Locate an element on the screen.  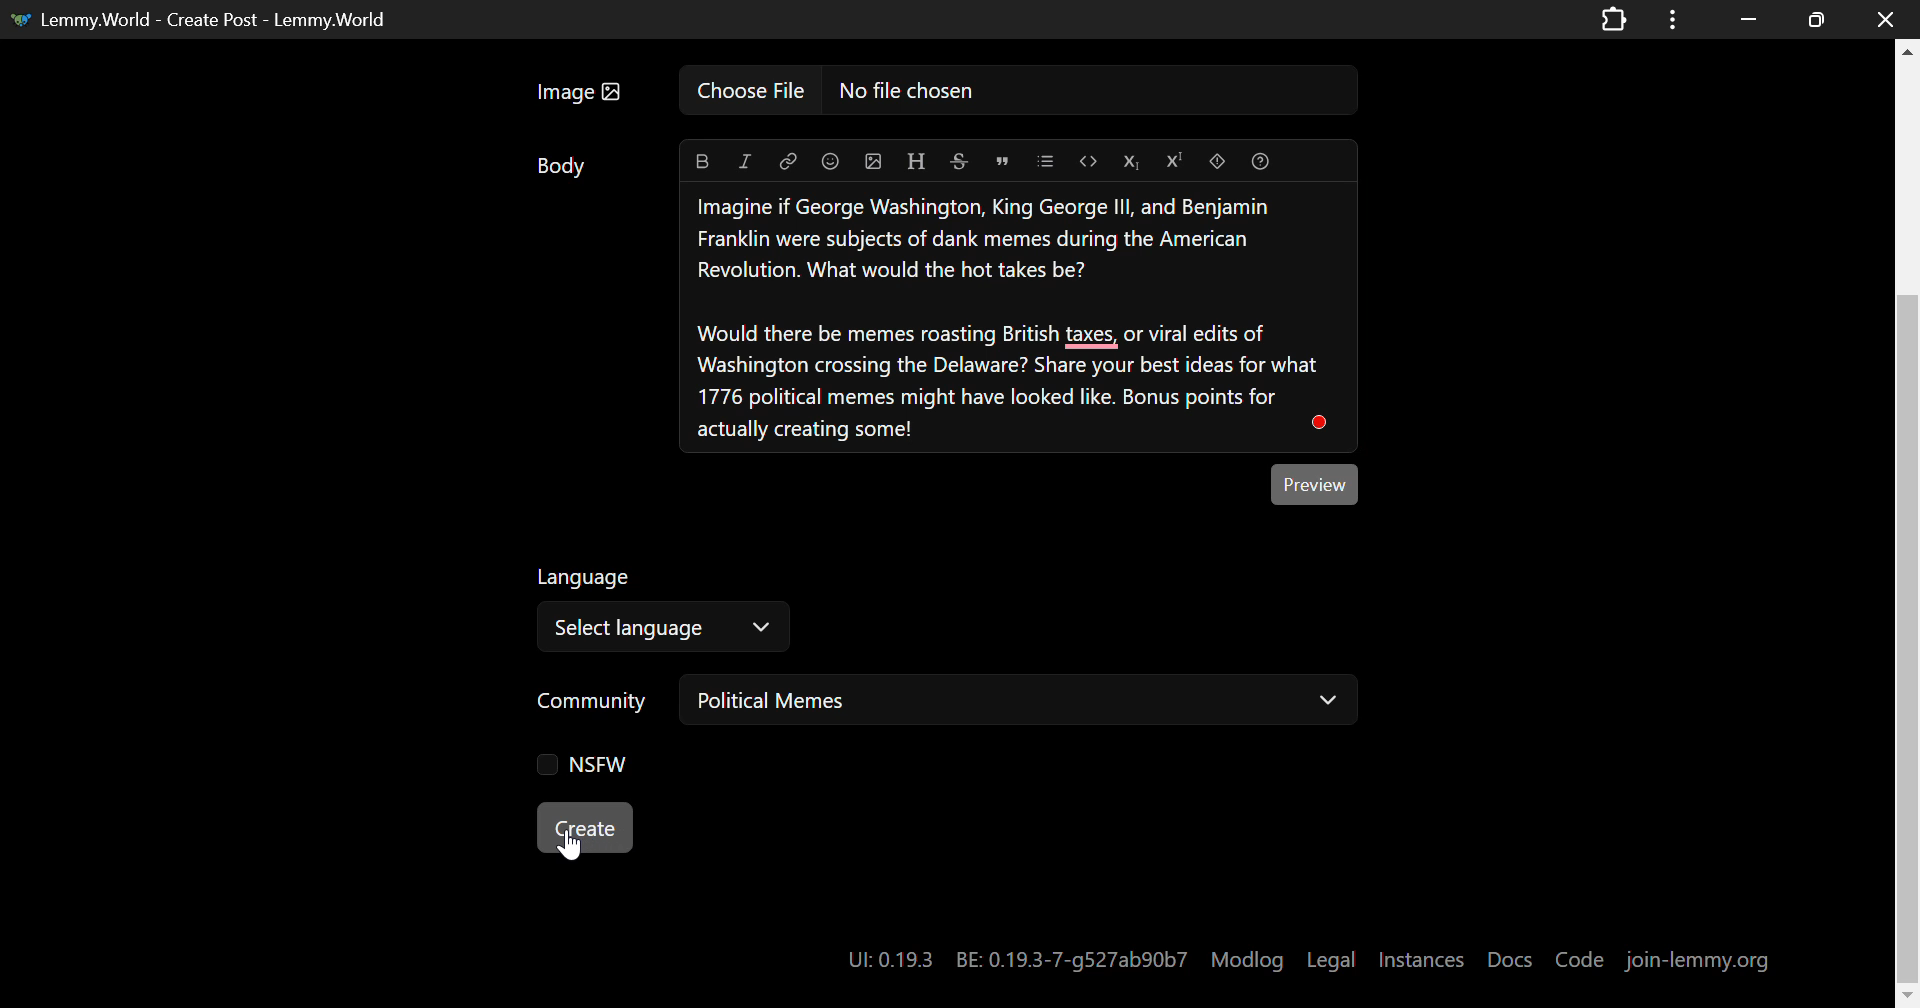
Italic is located at coordinates (744, 161).